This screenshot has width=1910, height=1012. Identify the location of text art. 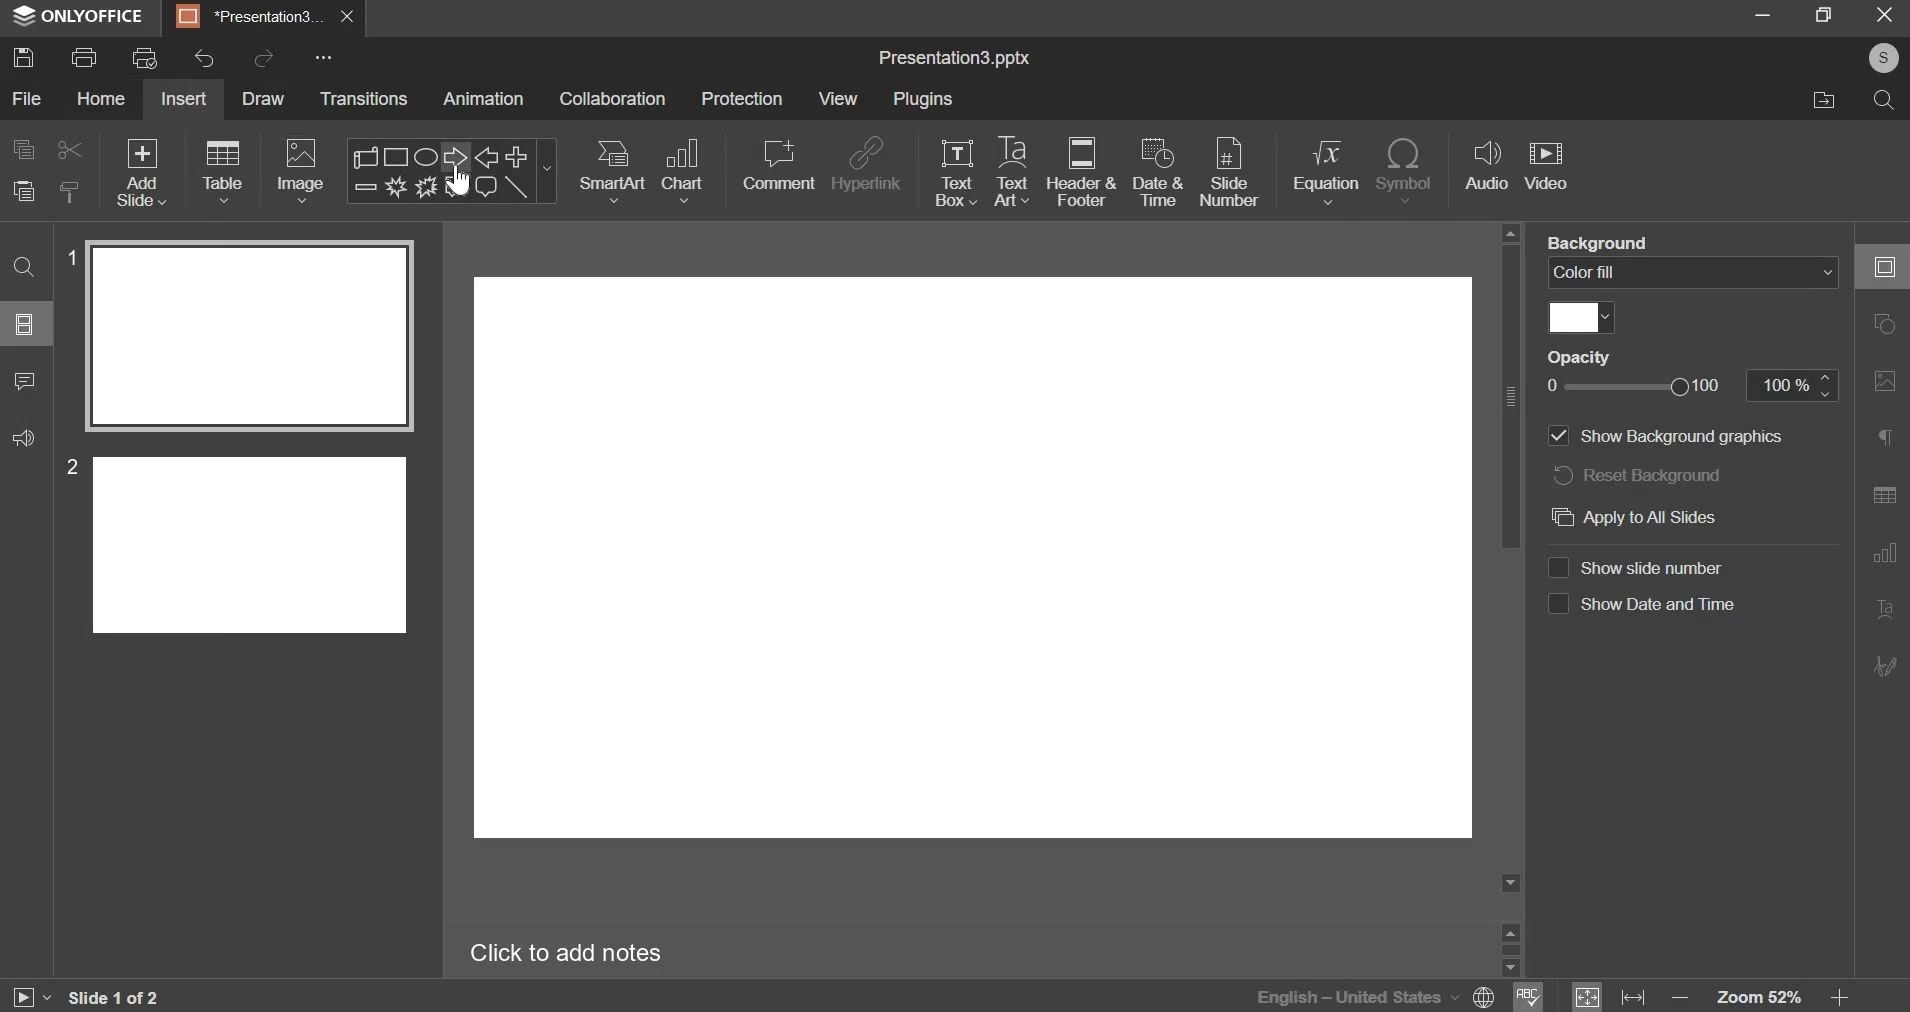
(1011, 171).